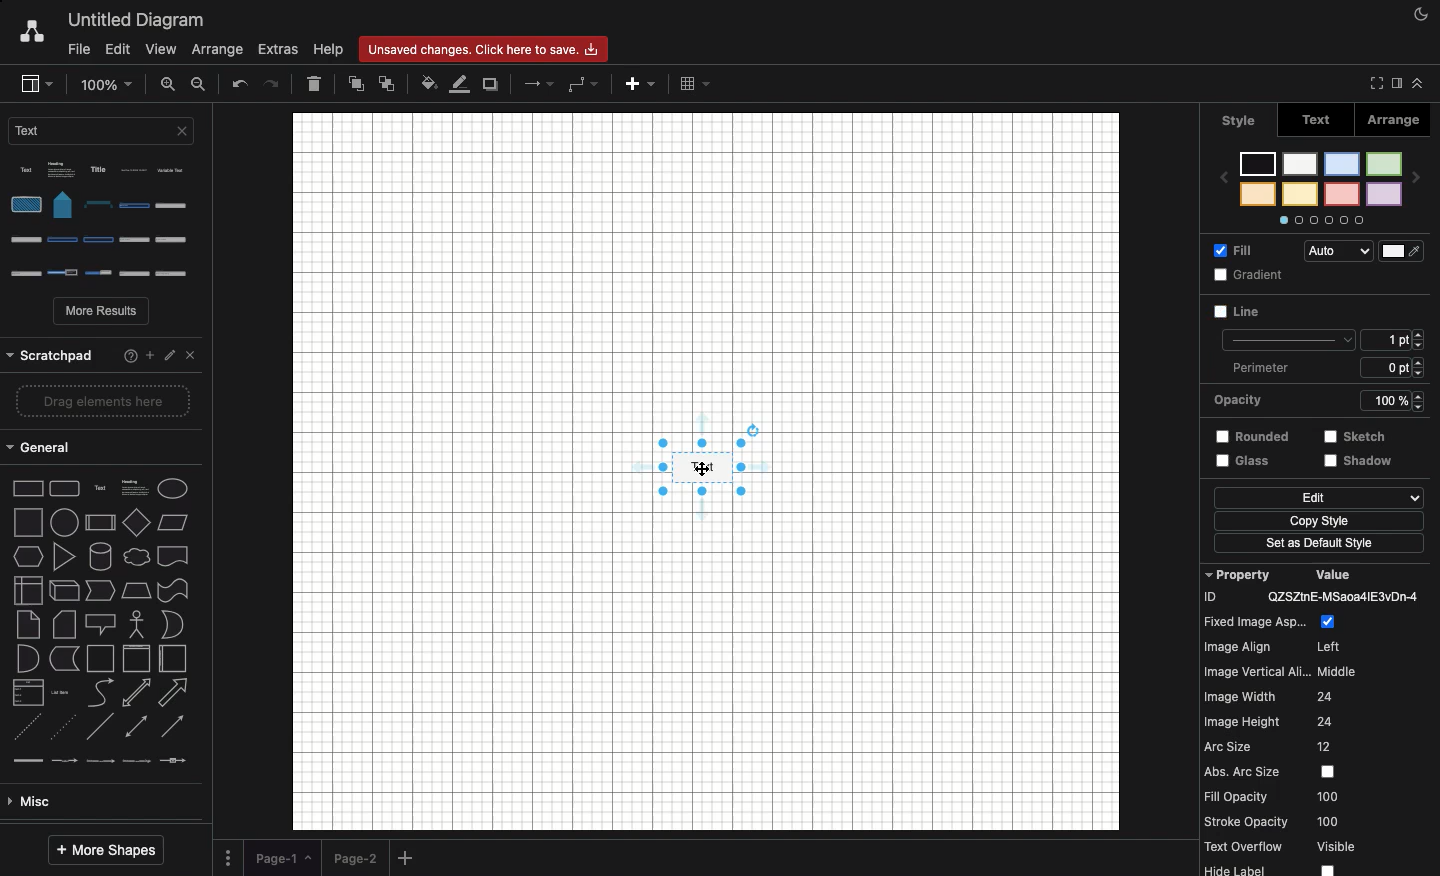  Describe the element at coordinates (97, 657) in the screenshot. I see `Advanced` at that location.